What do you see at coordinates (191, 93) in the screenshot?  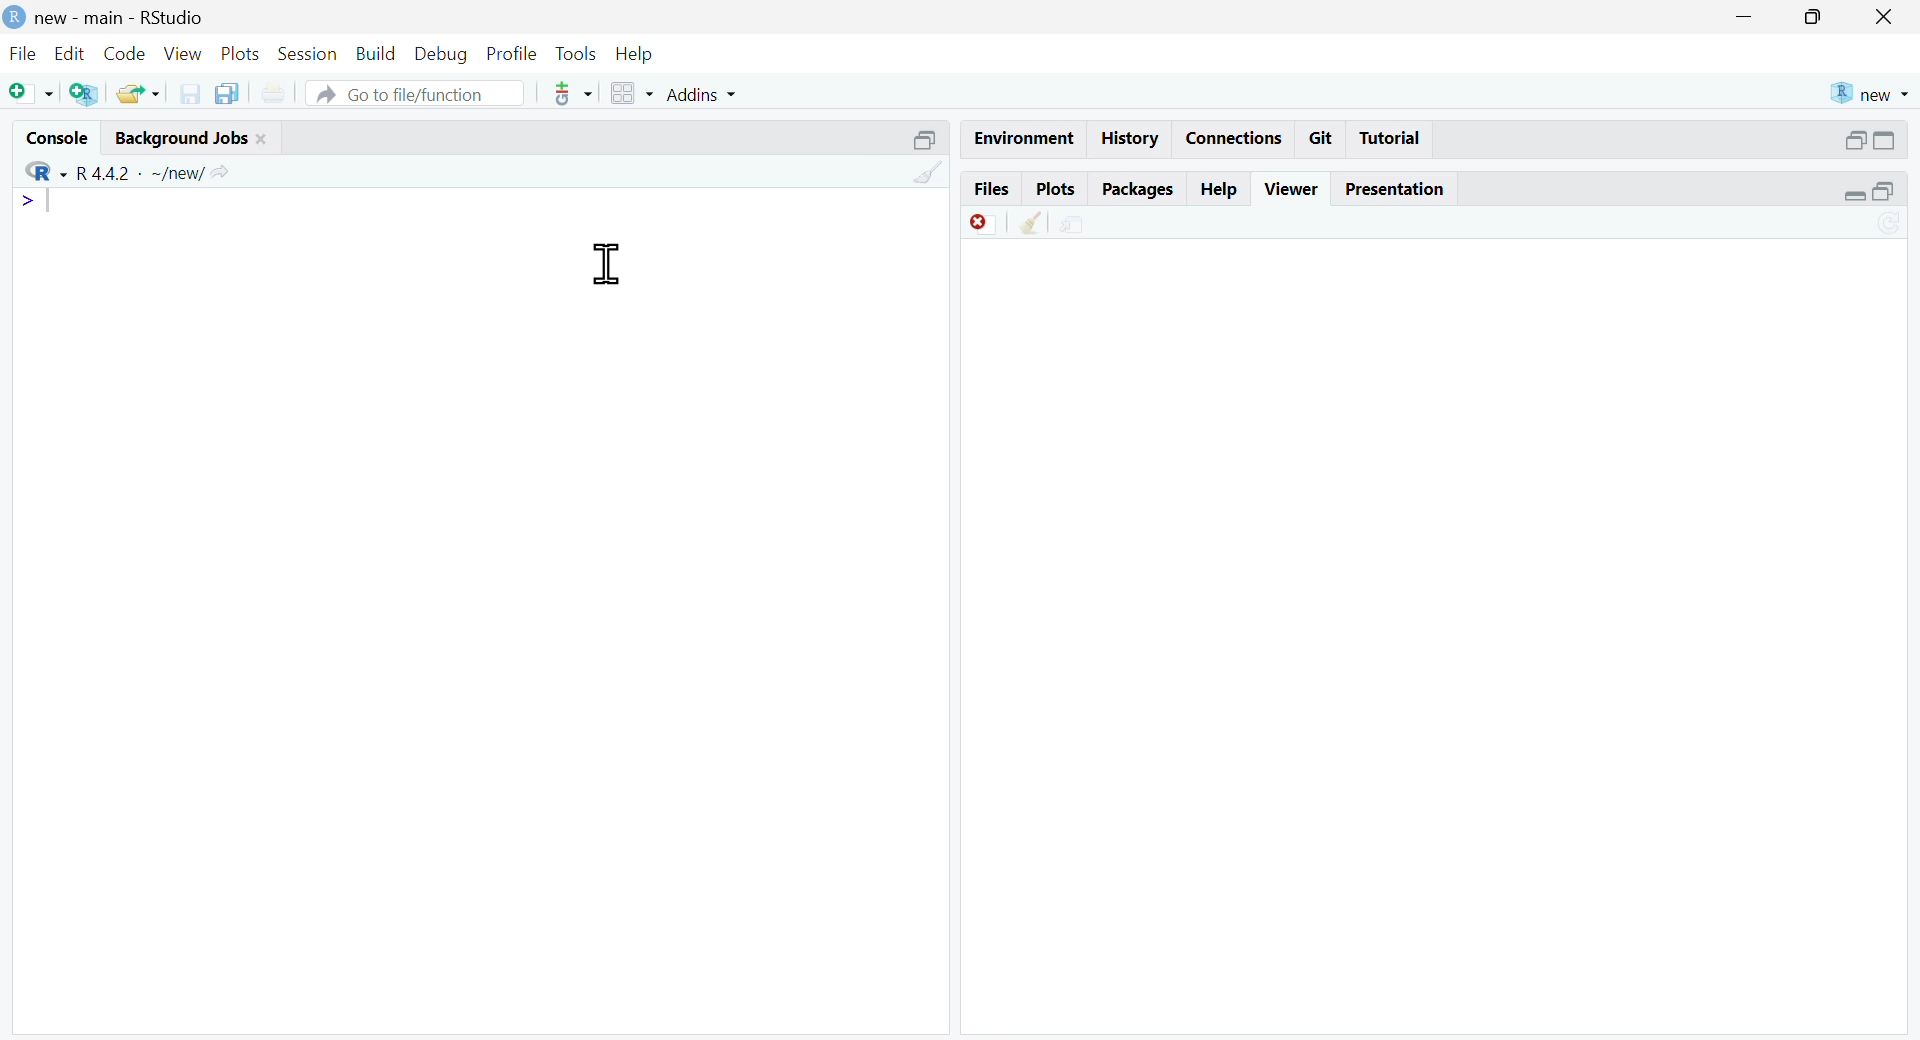 I see `save` at bounding box center [191, 93].